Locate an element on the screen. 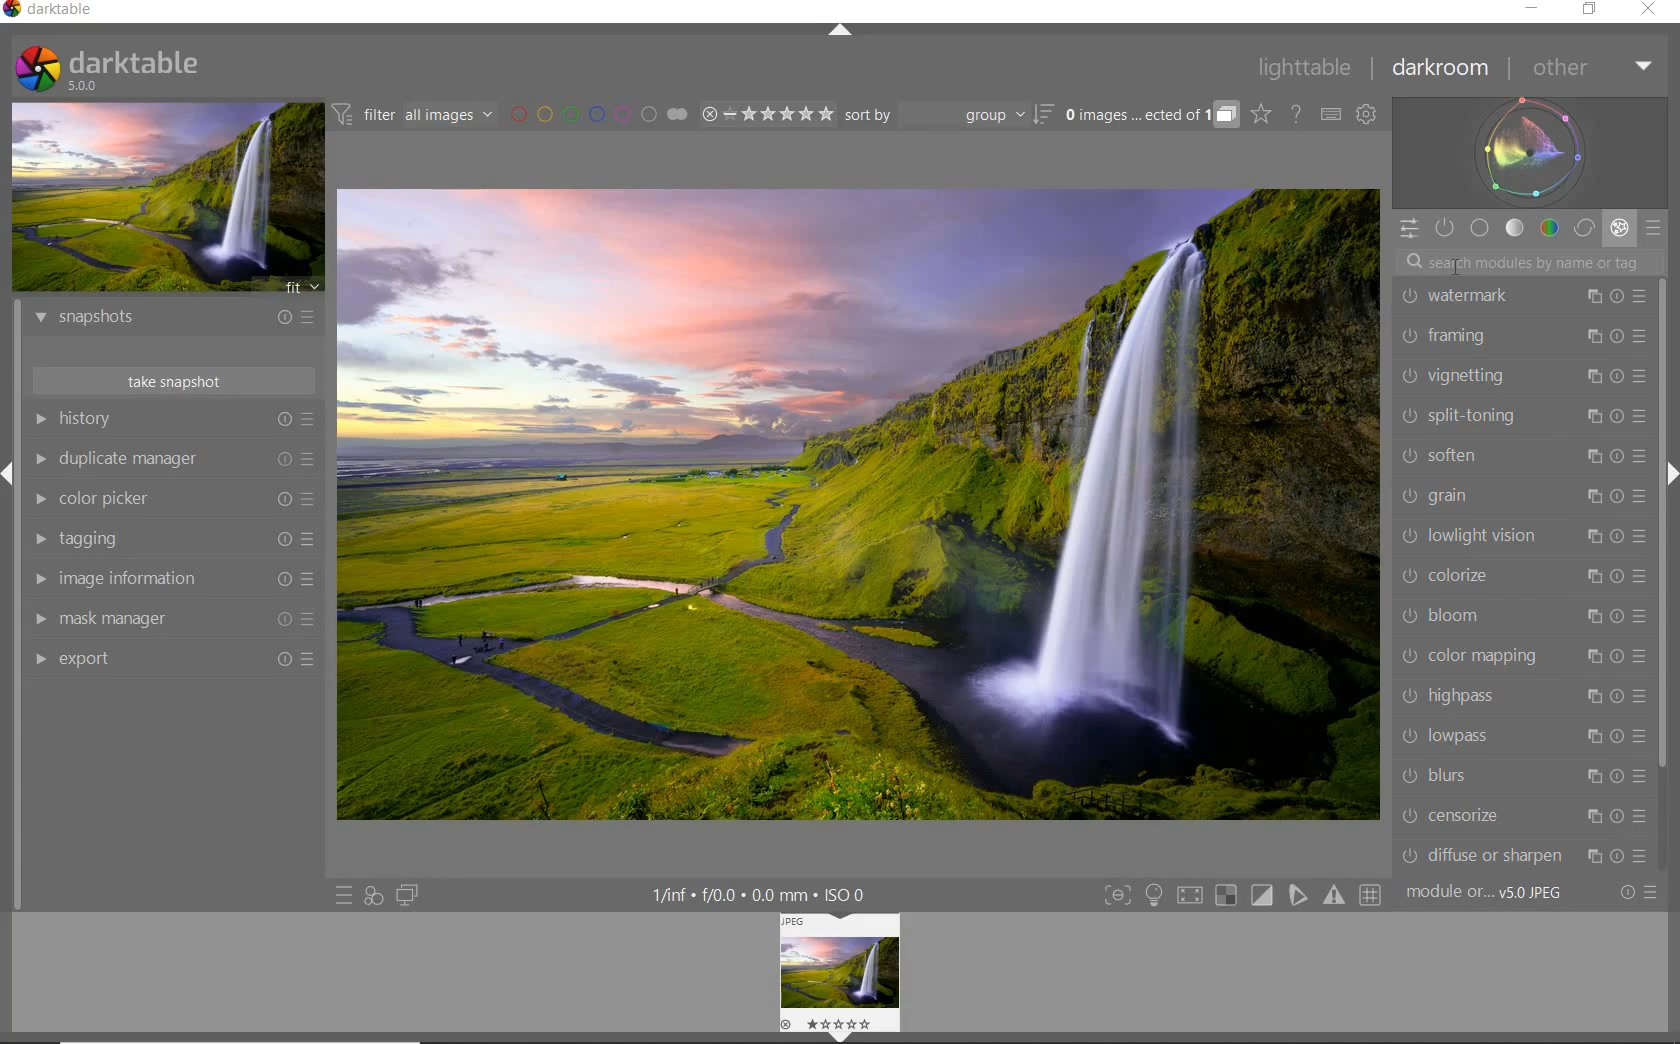  CLICK TO CHANGE THE OVERLAYS SHOWN ON THUMBNAILS is located at coordinates (1262, 114).